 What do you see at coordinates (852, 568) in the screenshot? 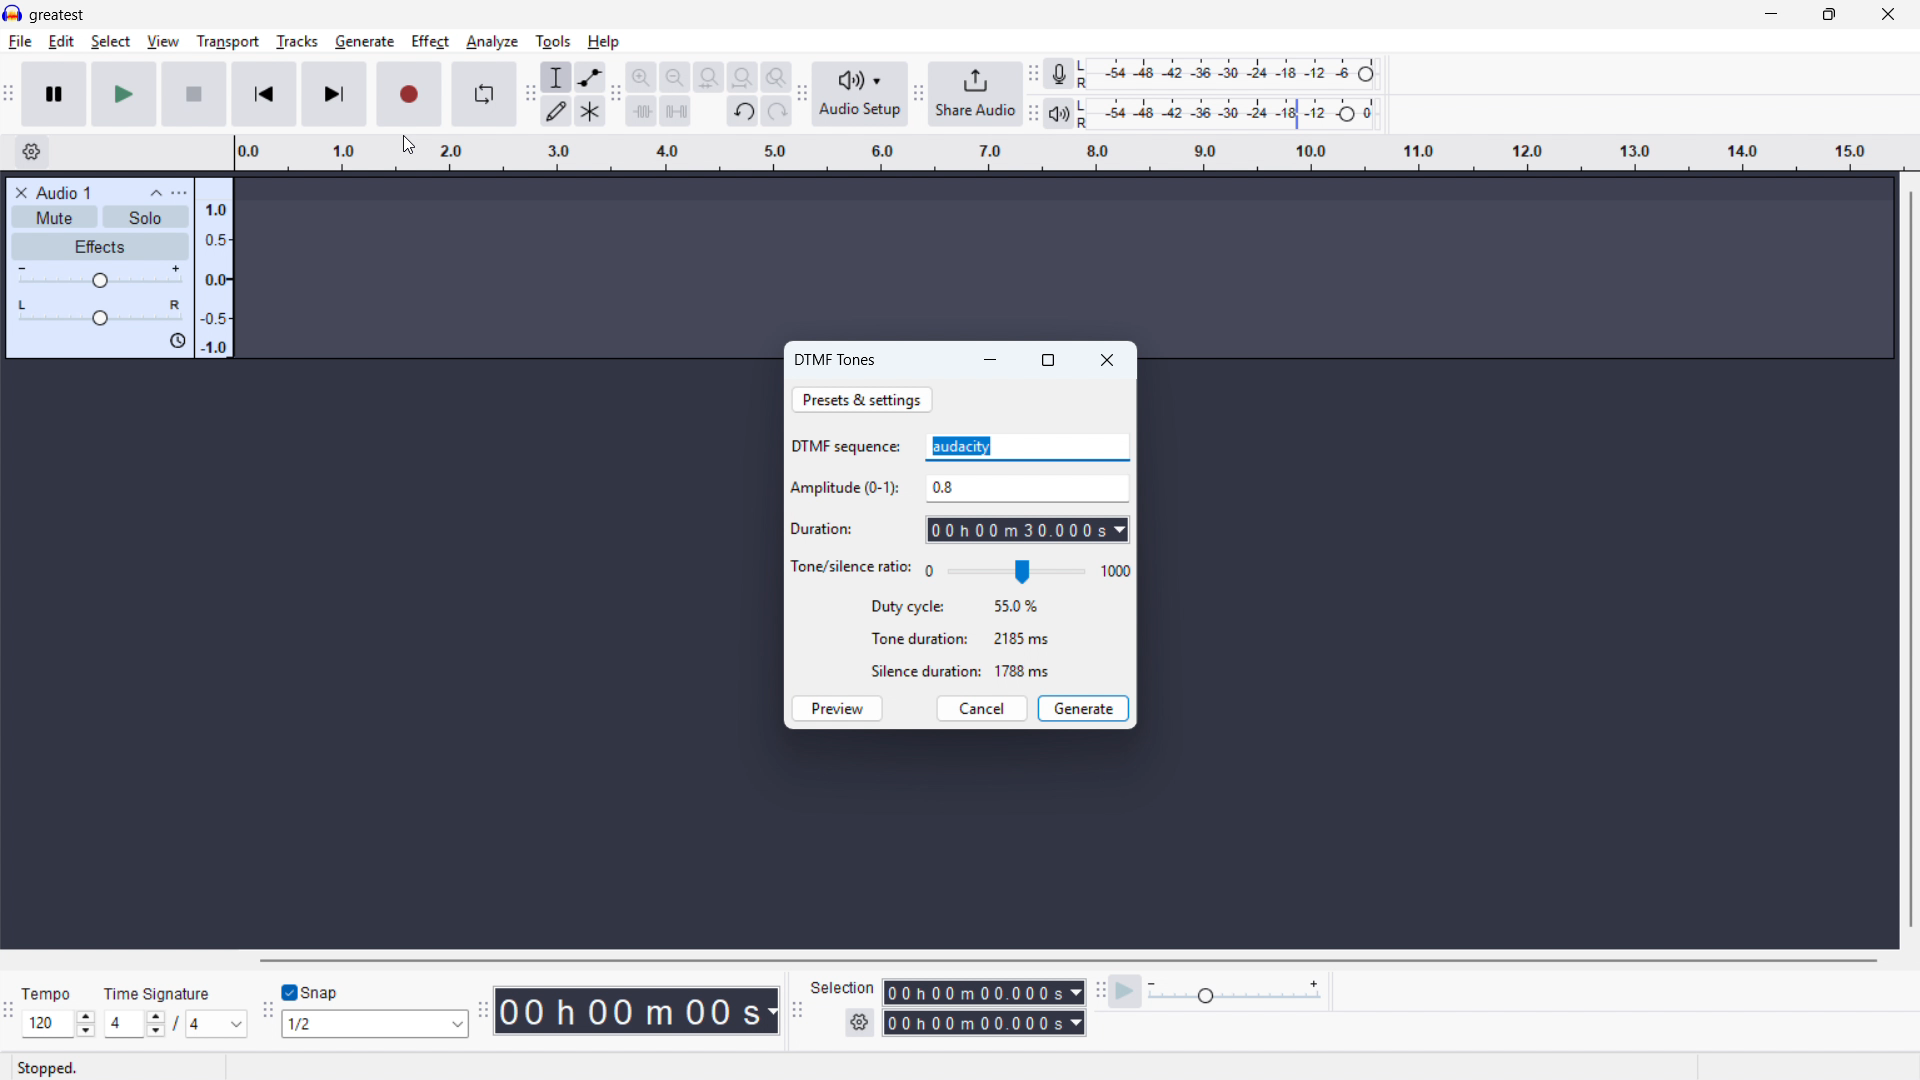
I see `tone/silence ratio` at bounding box center [852, 568].